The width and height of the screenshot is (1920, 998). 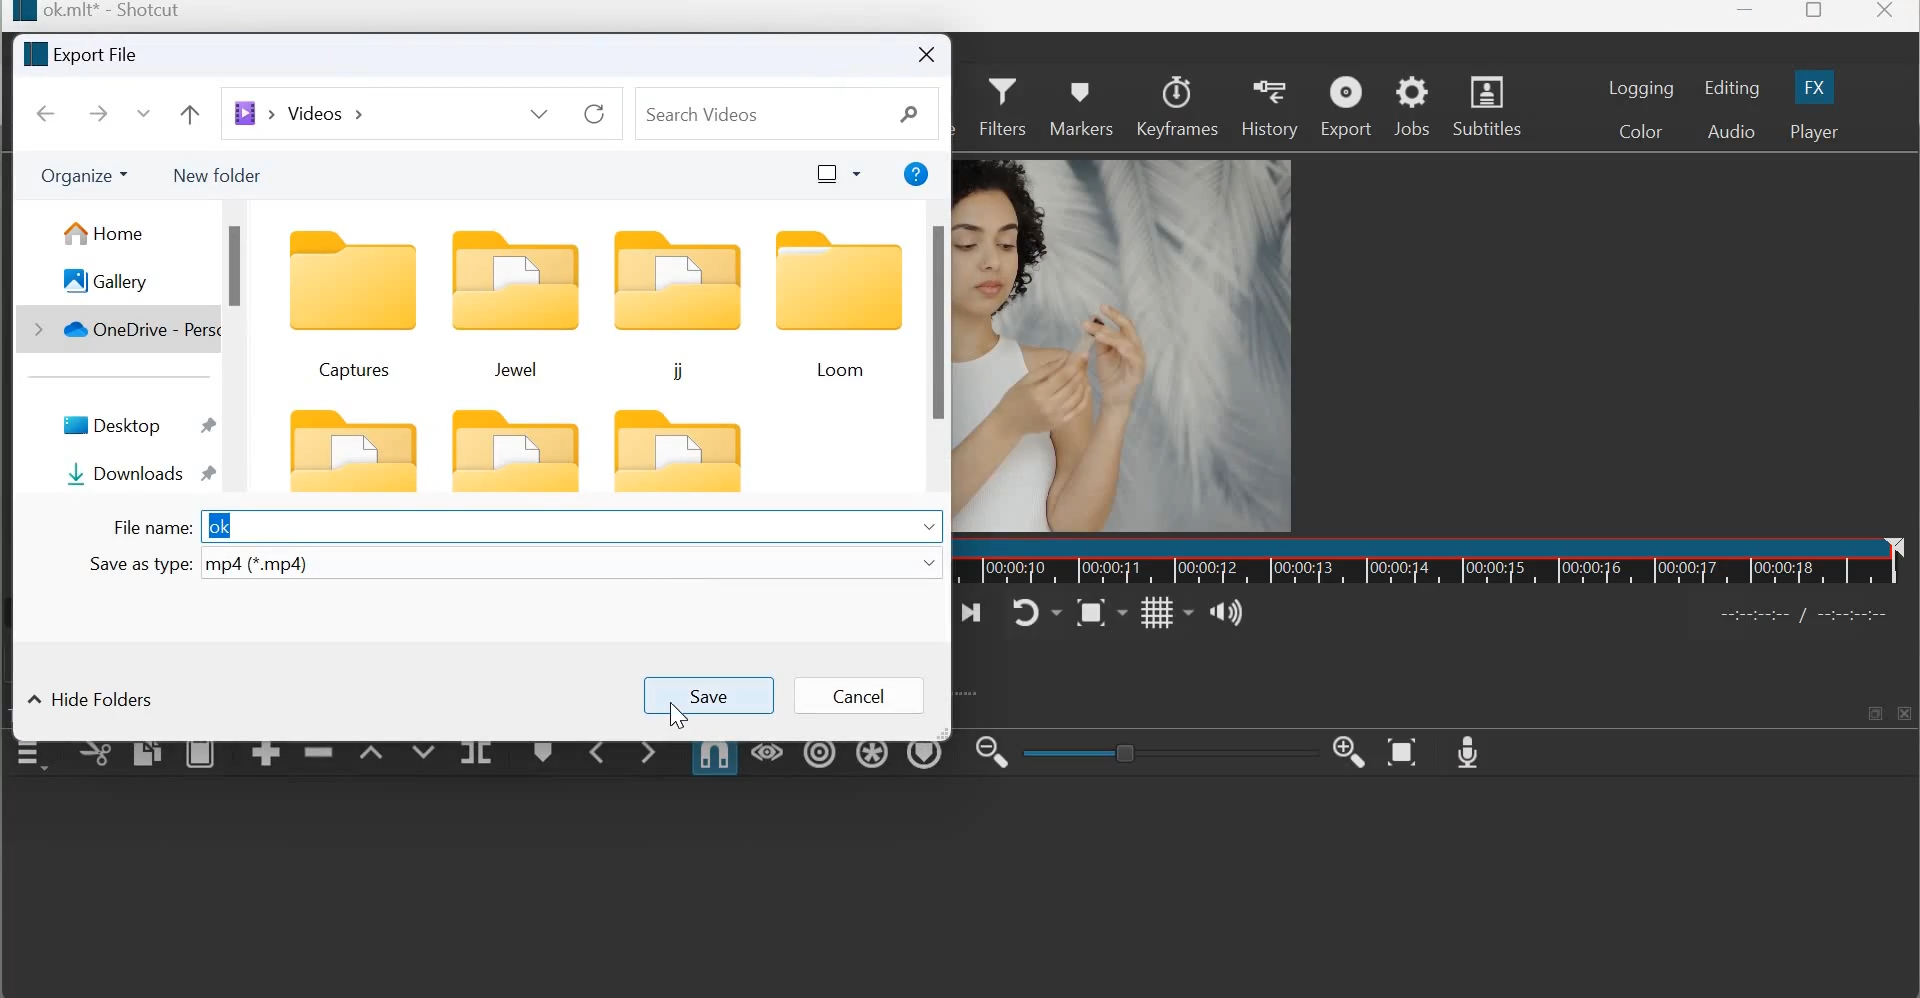 I want to click on back, so click(x=43, y=111).